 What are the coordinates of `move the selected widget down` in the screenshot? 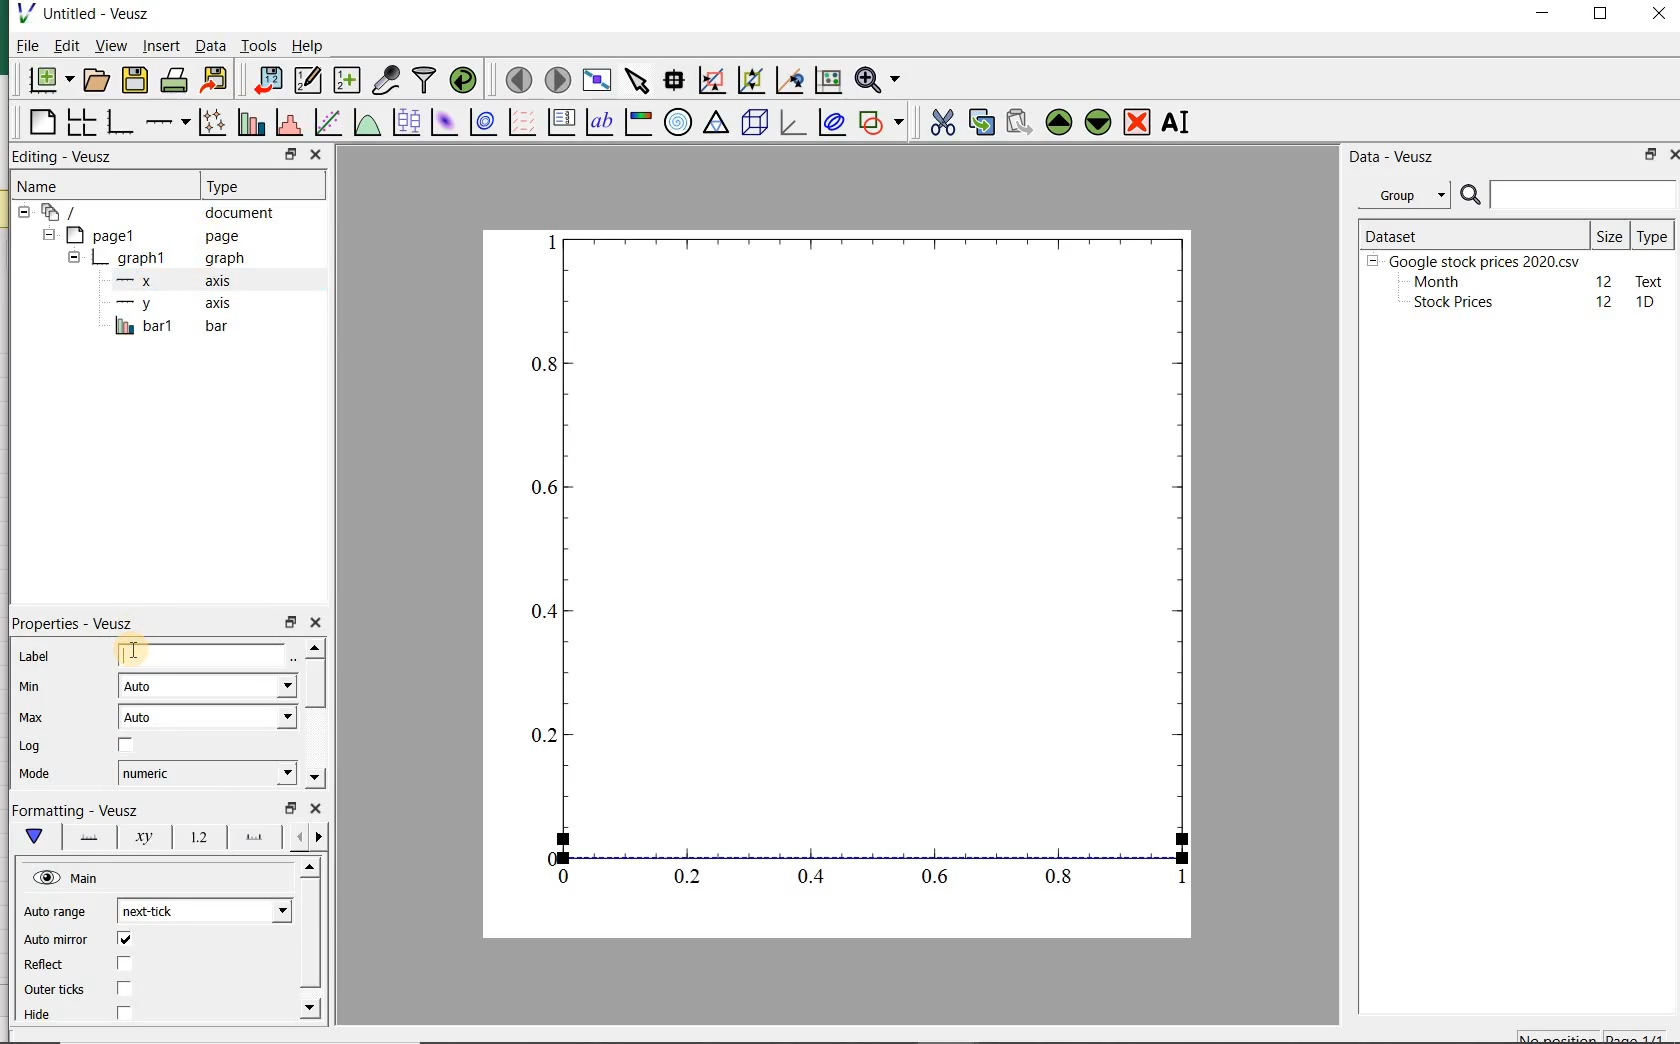 It's located at (1098, 122).